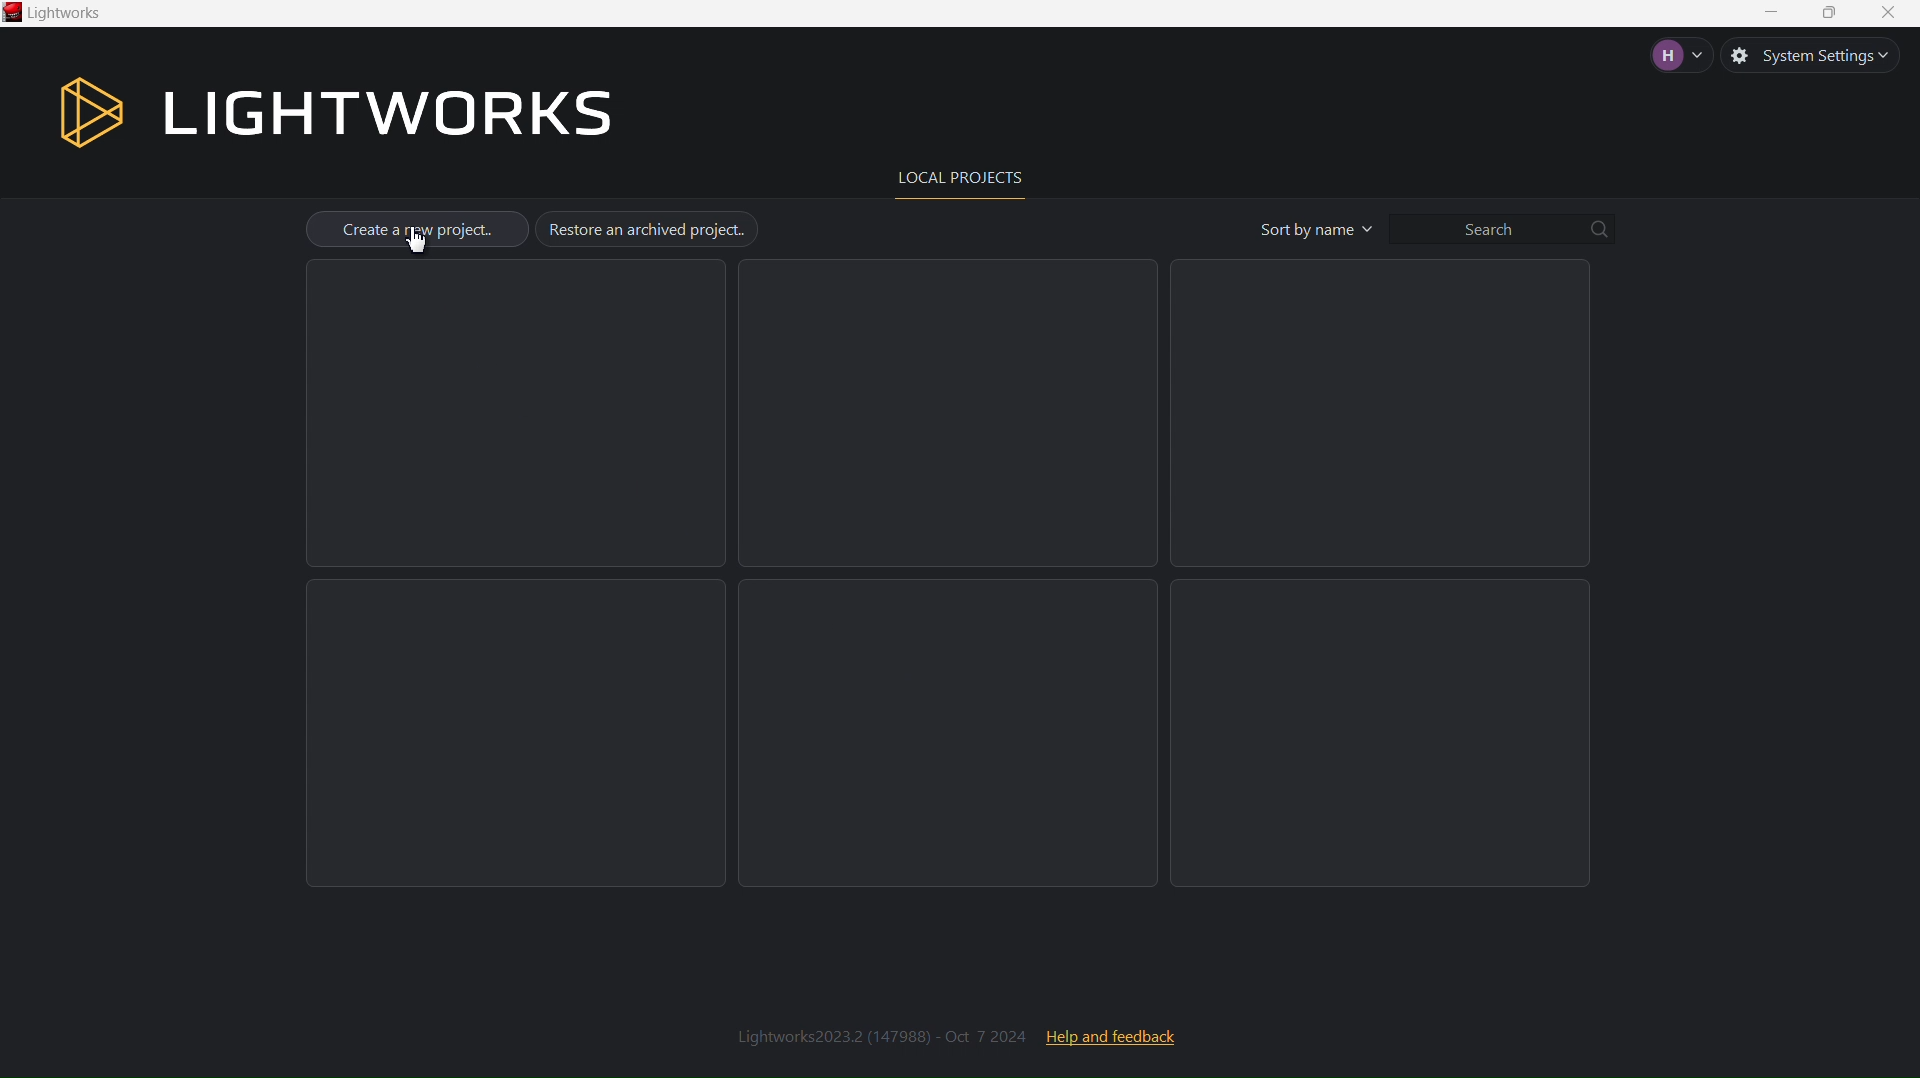 This screenshot has width=1920, height=1078. I want to click on cursor, so click(419, 241).